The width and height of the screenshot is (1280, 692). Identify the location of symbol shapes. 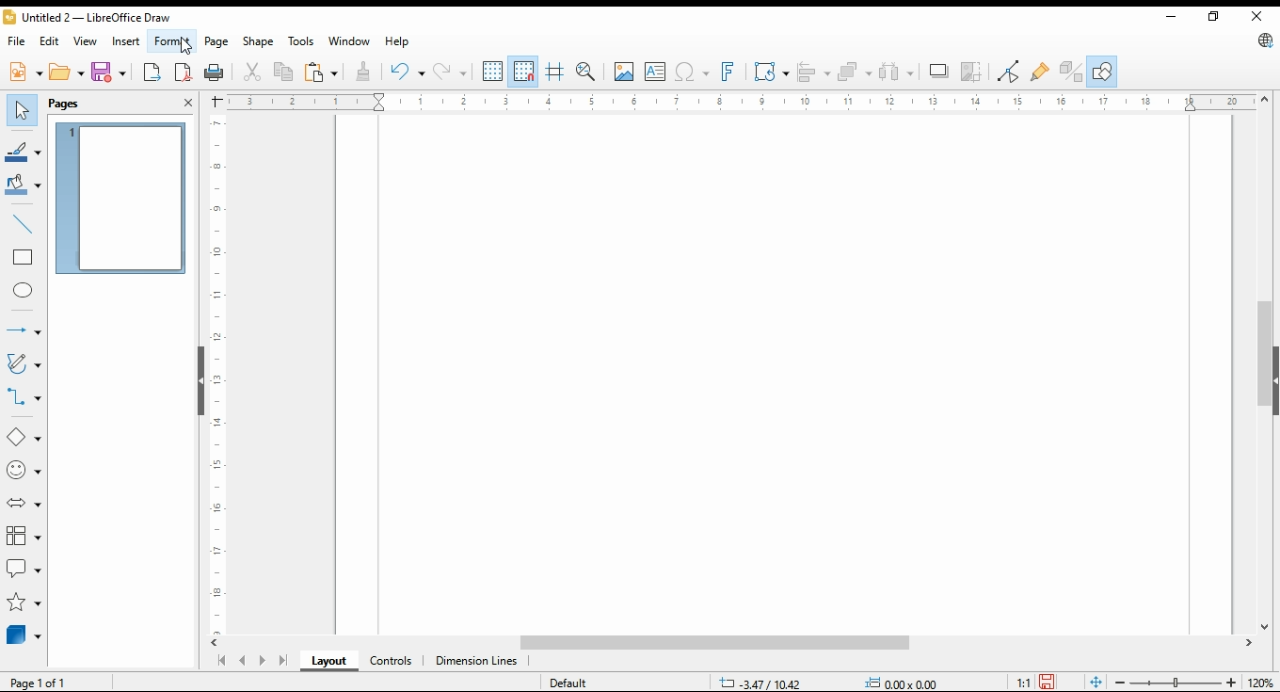
(25, 469).